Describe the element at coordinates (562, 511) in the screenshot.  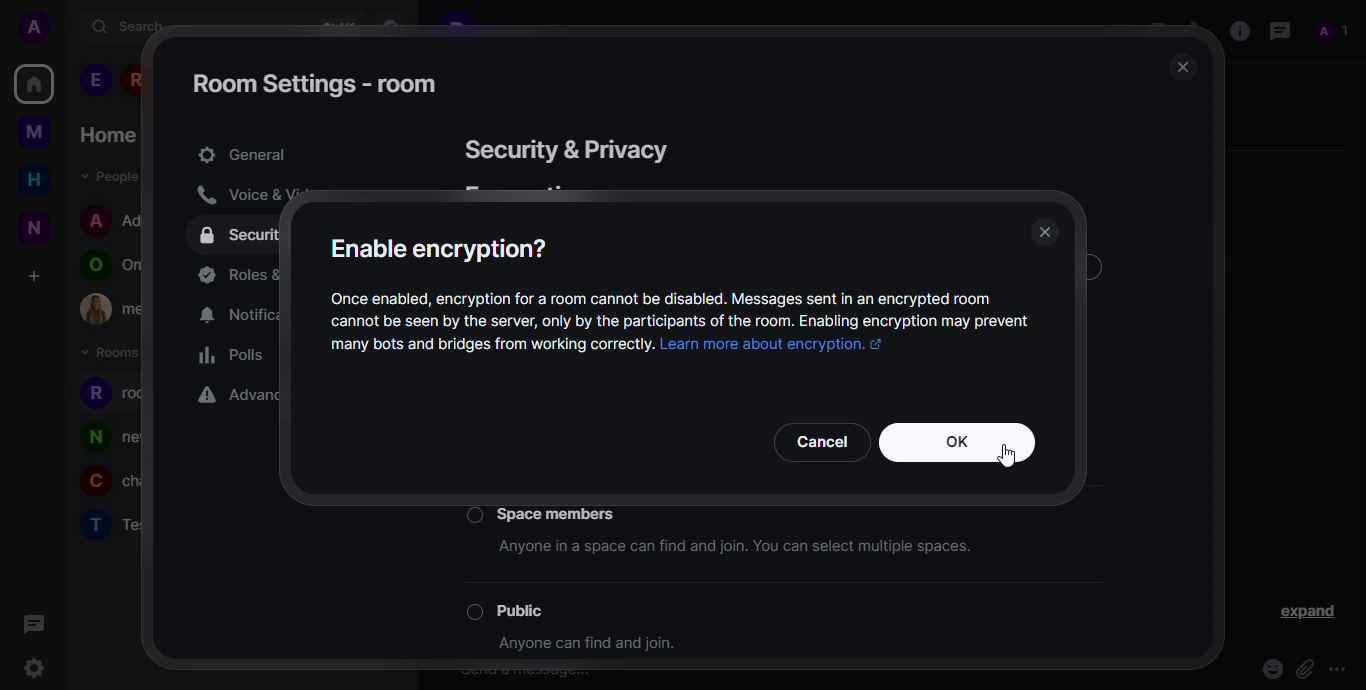
I see `space` at that location.